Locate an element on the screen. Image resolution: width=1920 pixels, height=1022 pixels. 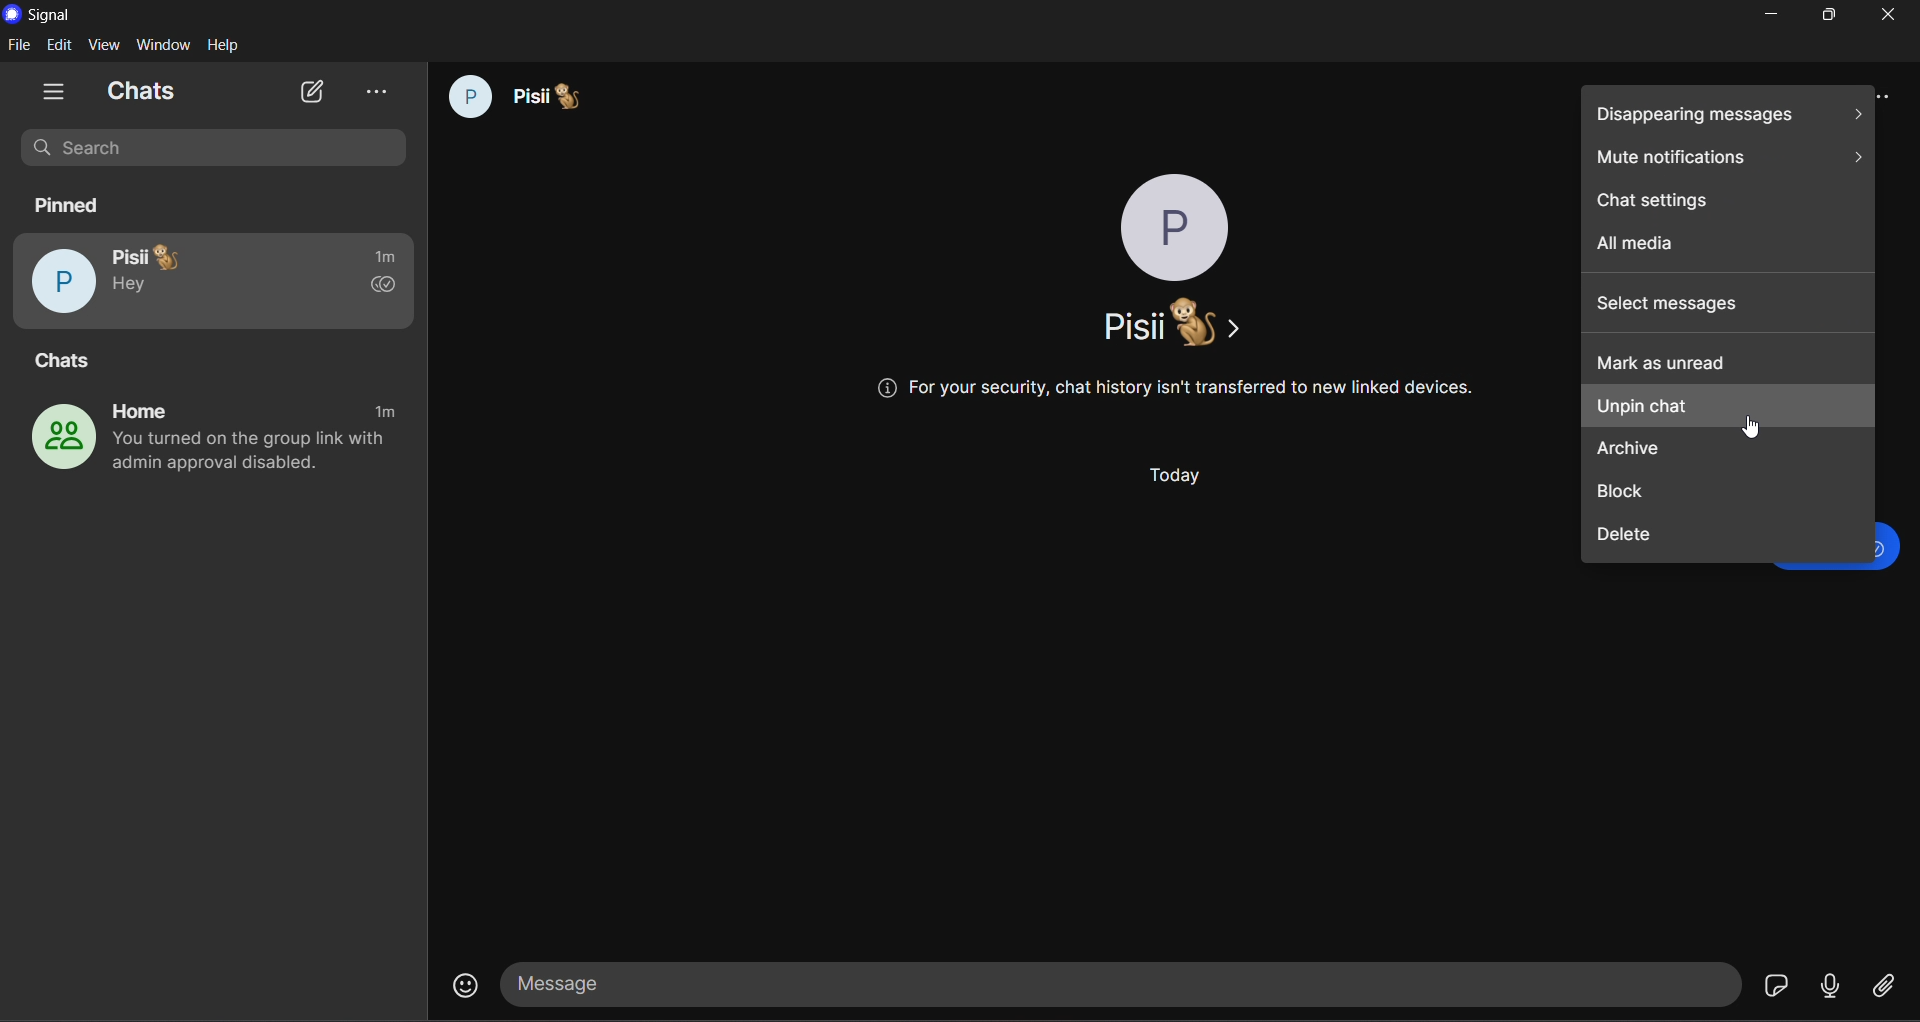
block is located at coordinates (1729, 493).